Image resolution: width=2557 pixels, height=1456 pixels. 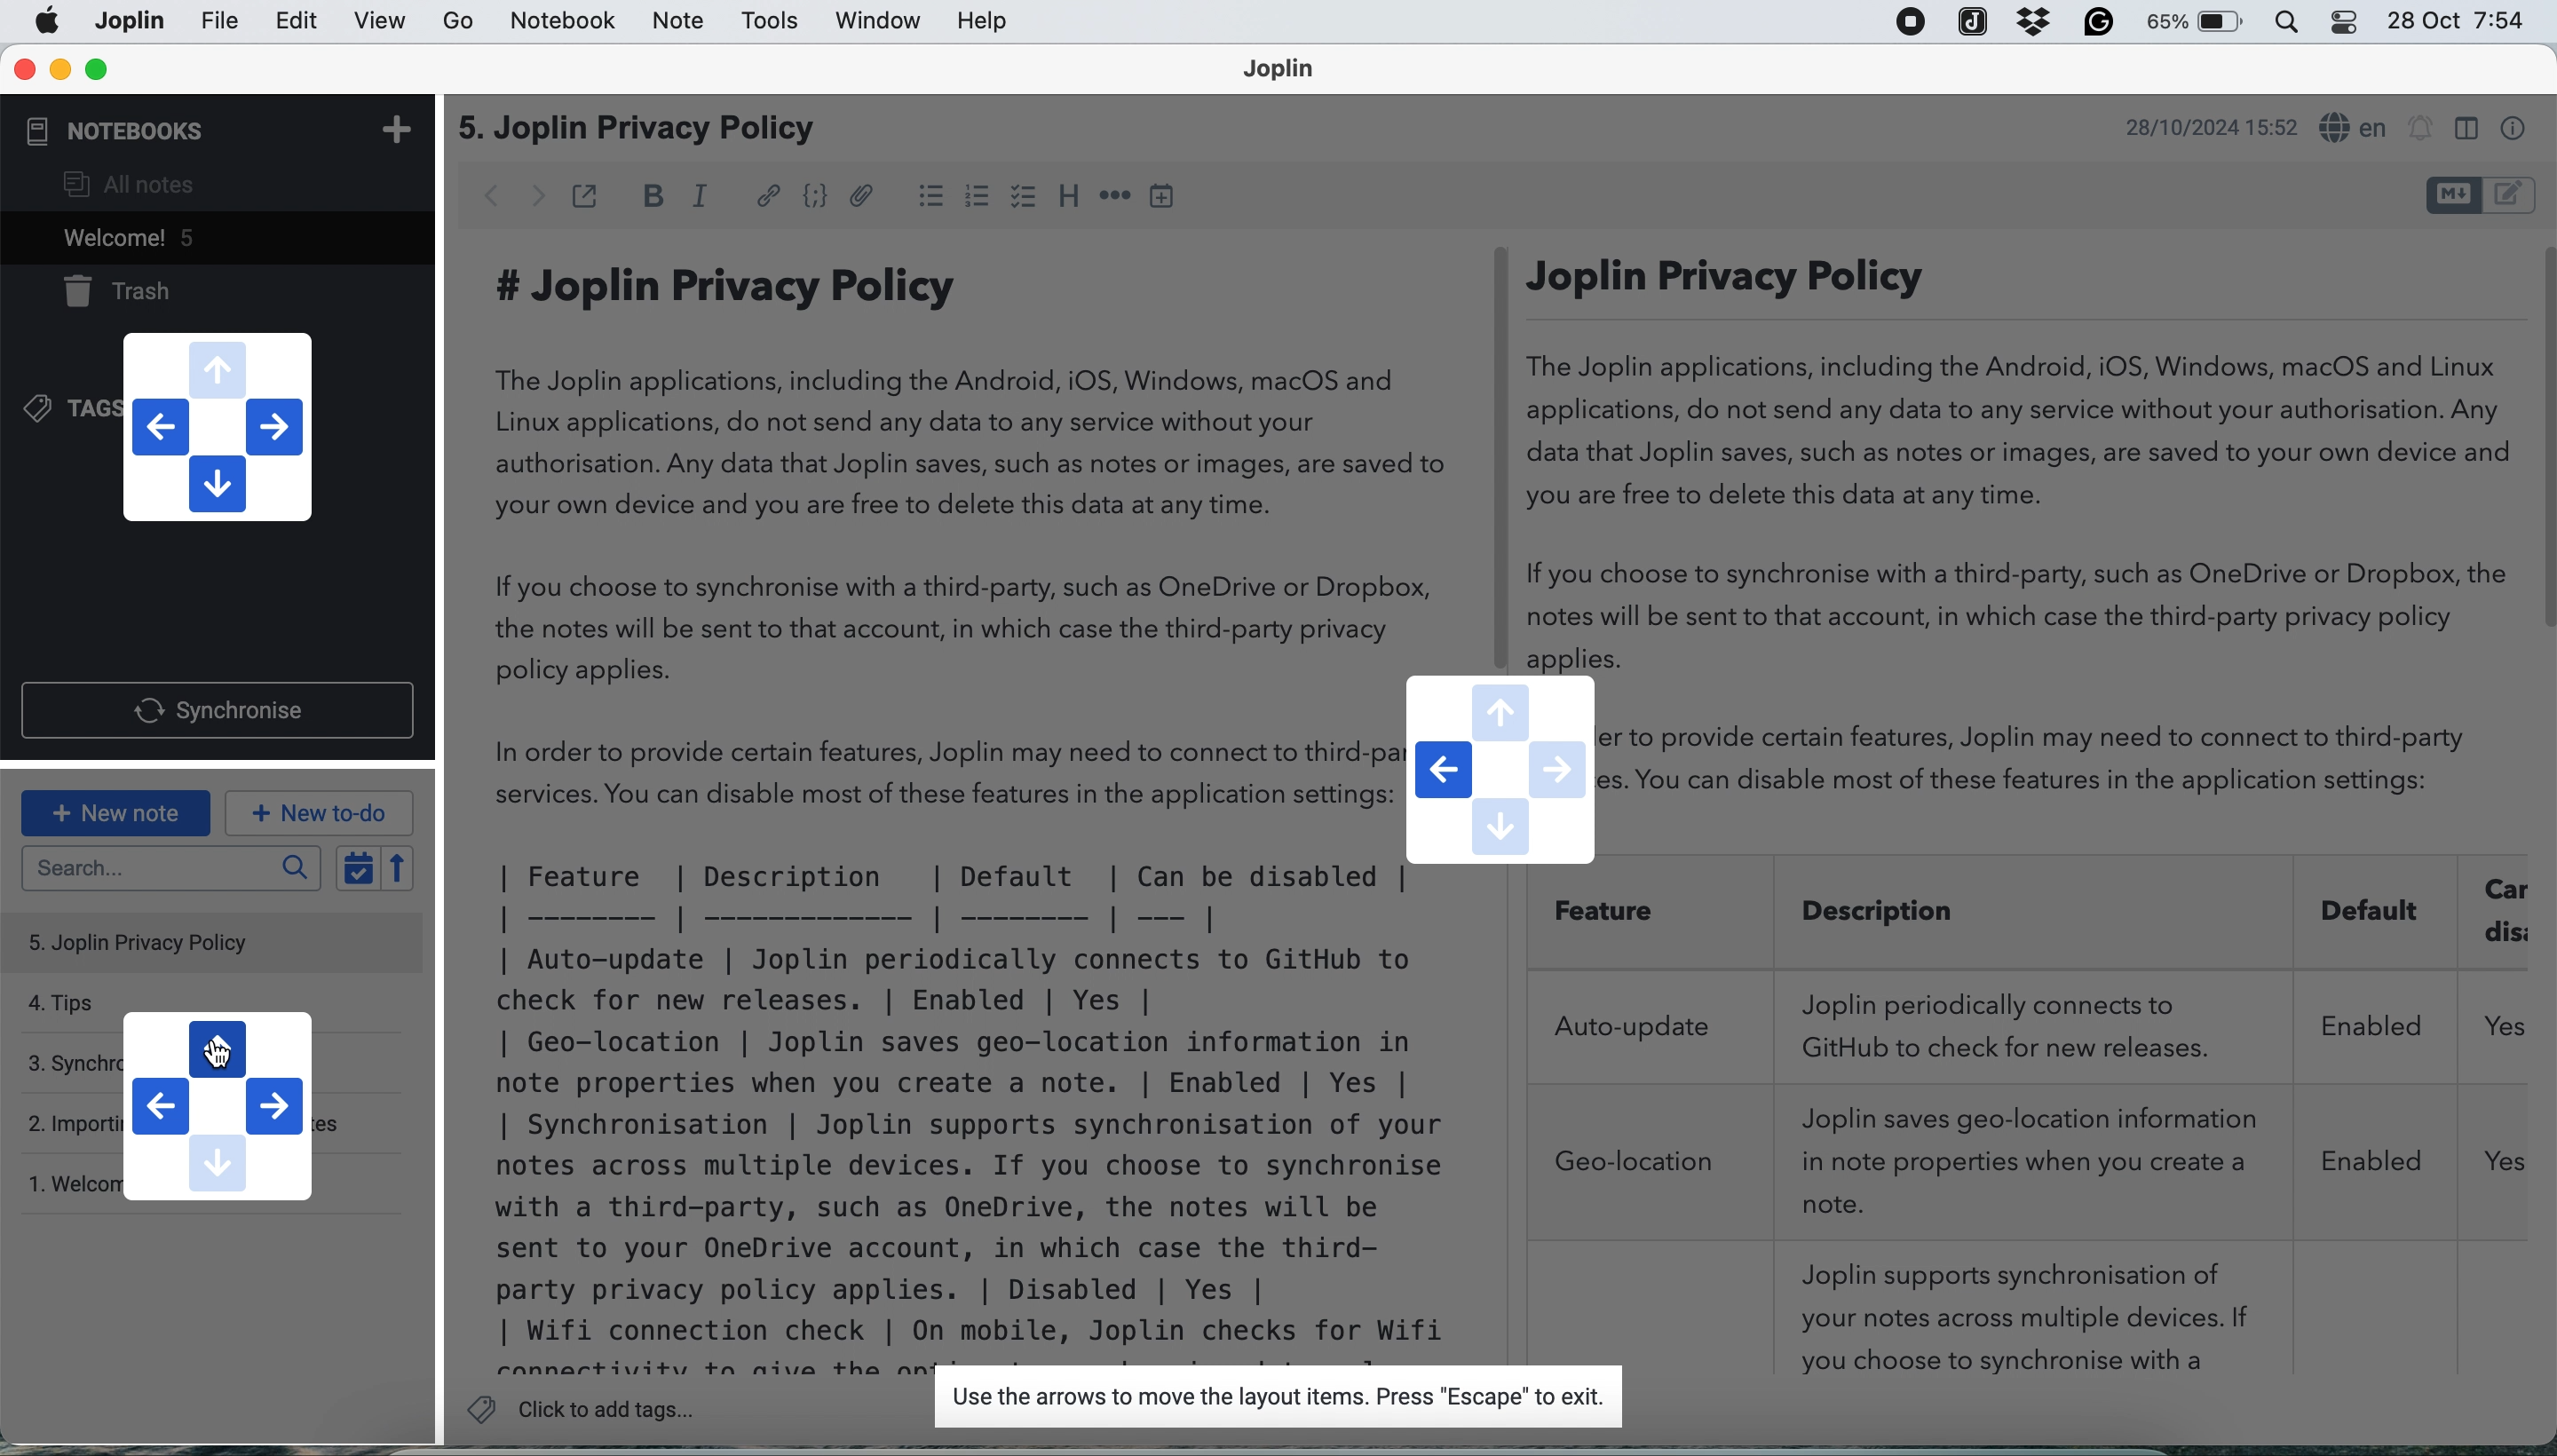 I want to click on dropbox, so click(x=2029, y=22).